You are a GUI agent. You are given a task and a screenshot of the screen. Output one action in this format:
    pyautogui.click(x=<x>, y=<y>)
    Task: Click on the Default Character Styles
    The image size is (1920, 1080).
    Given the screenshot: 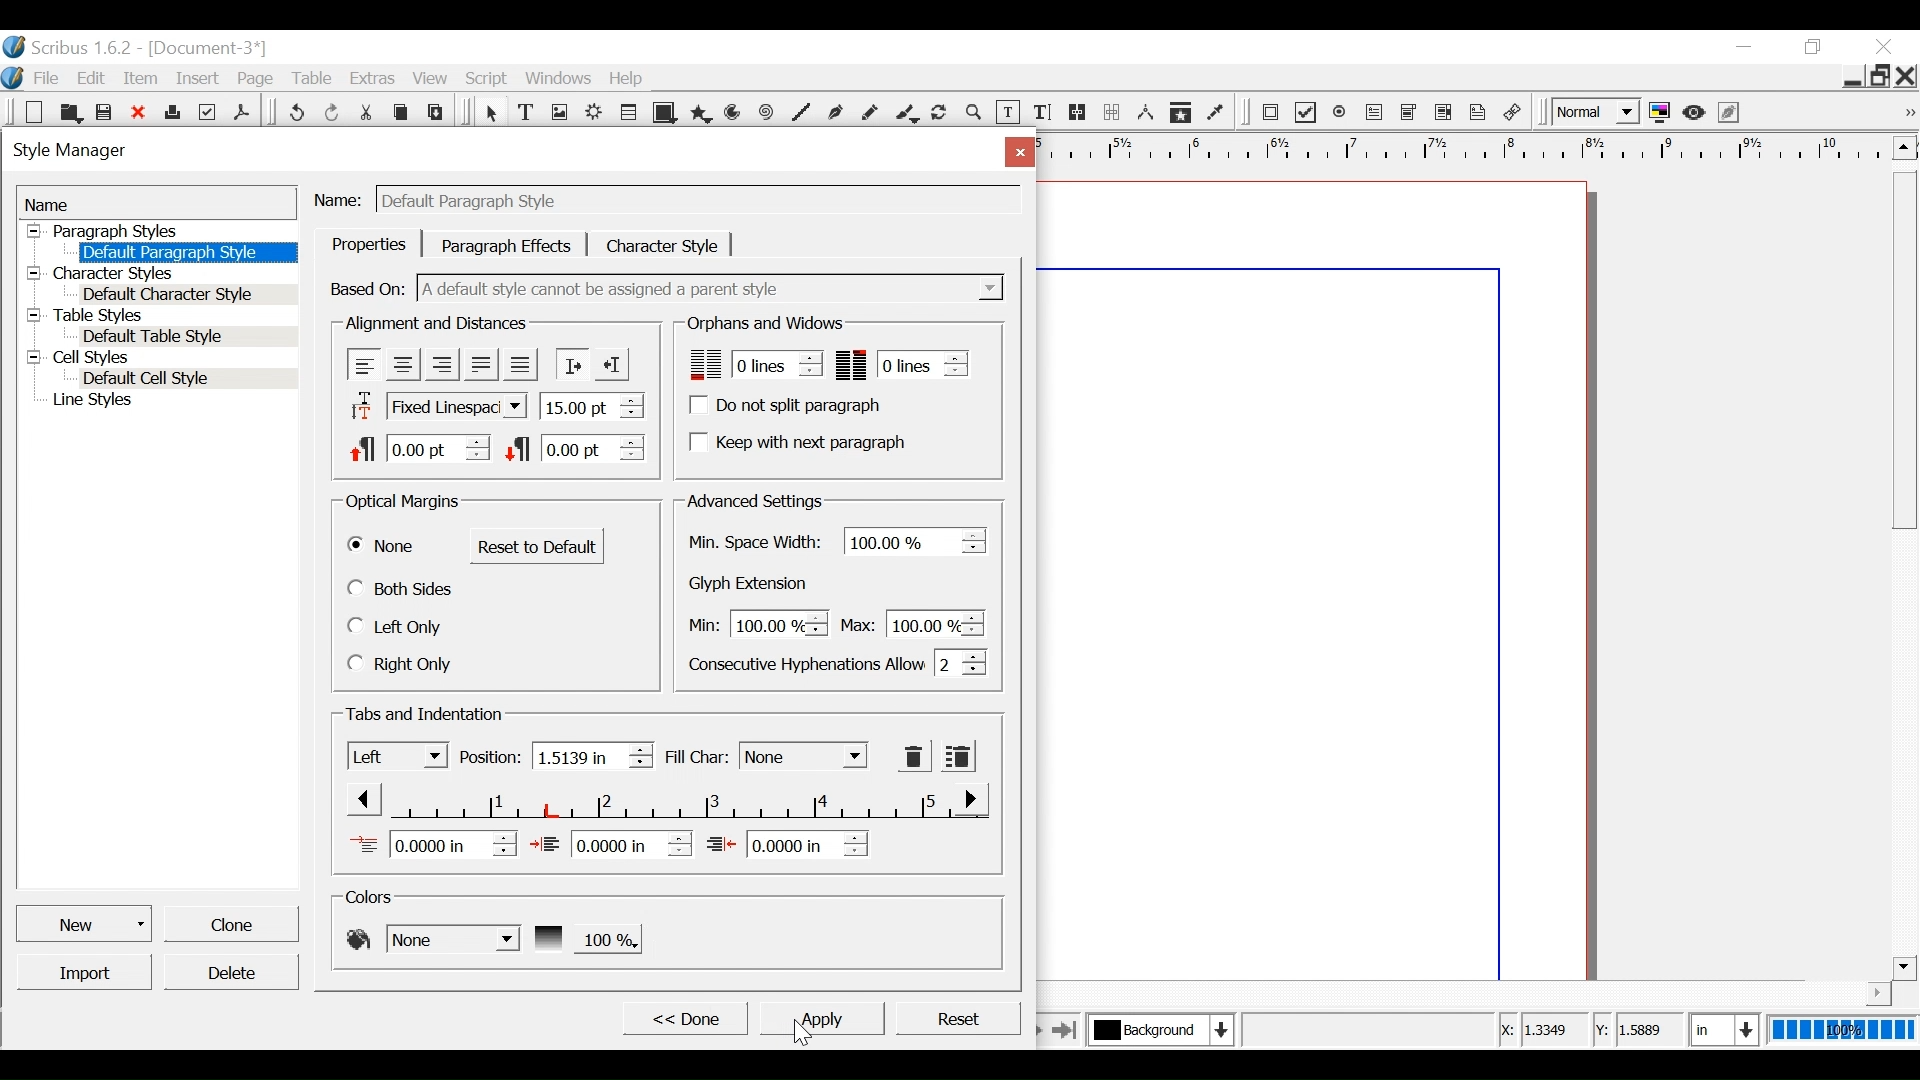 What is the action you would take?
    pyautogui.click(x=187, y=296)
    